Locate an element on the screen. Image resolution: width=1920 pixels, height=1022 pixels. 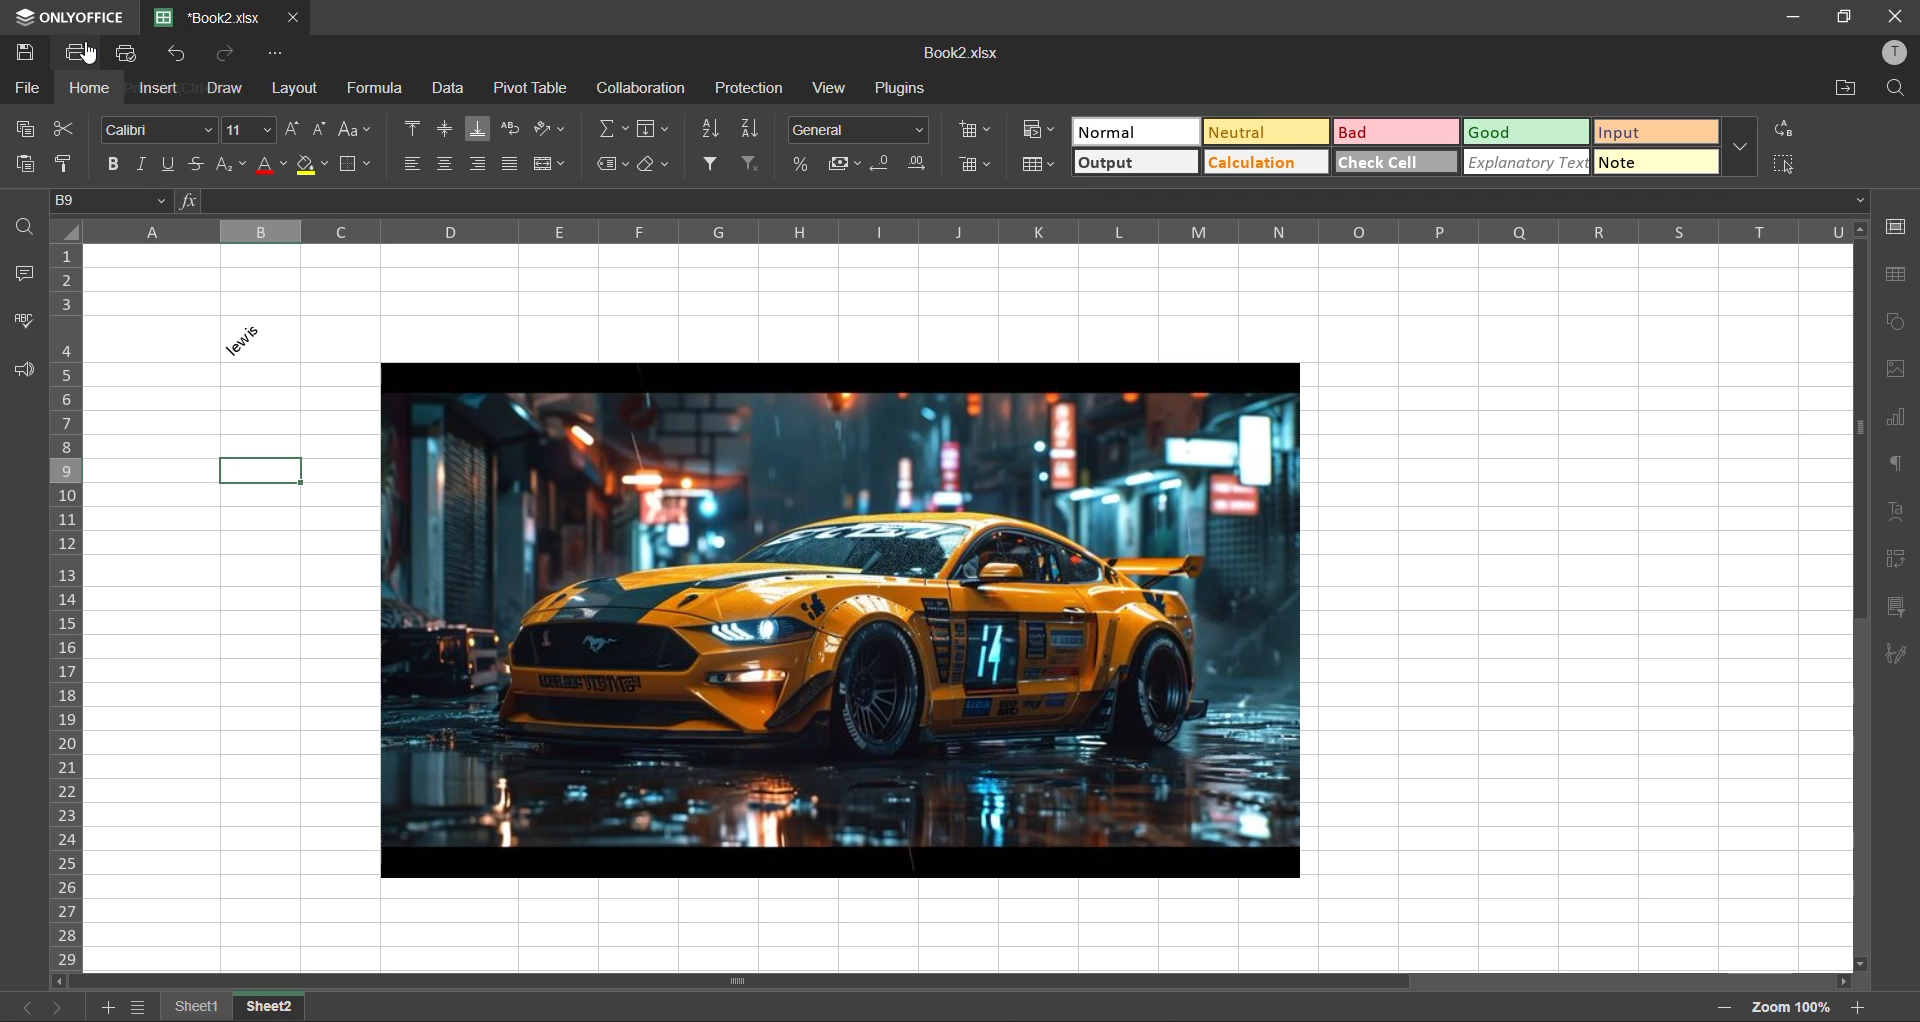
Sheet1 is located at coordinates (196, 1004).